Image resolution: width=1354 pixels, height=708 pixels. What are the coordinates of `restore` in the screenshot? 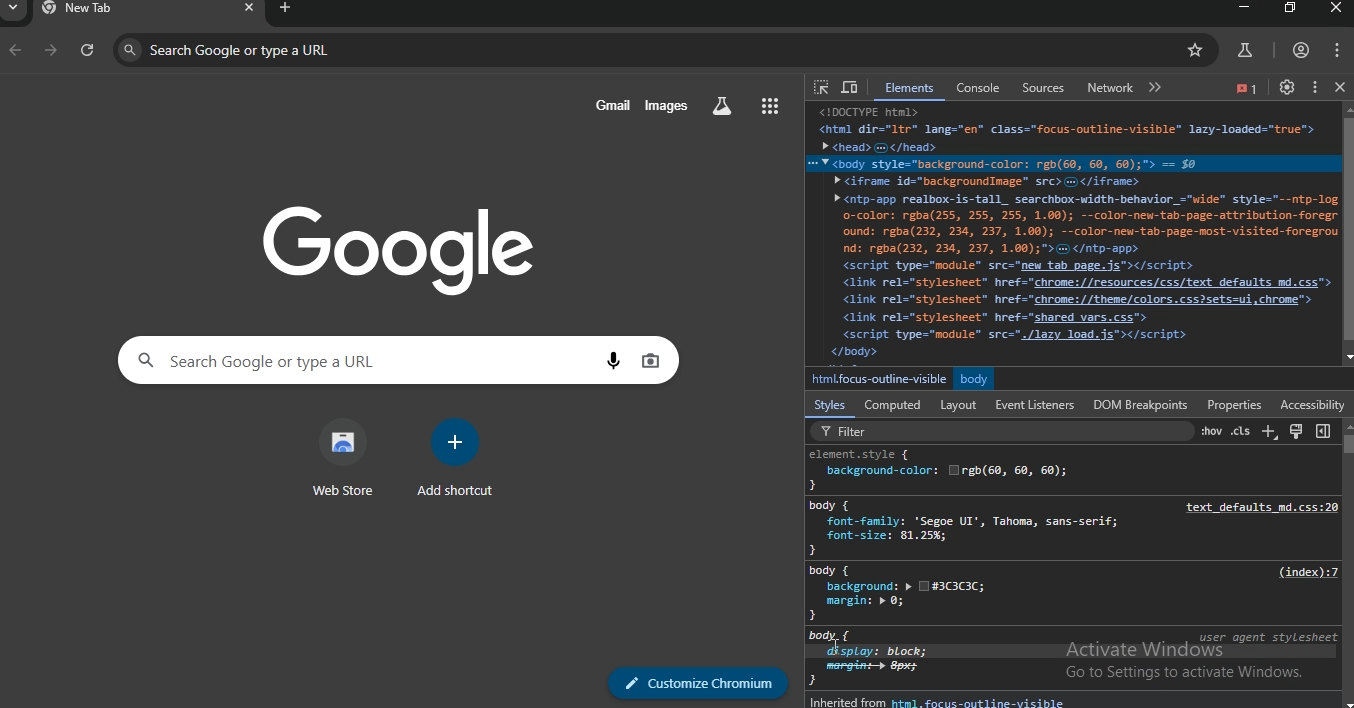 It's located at (1291, 8).